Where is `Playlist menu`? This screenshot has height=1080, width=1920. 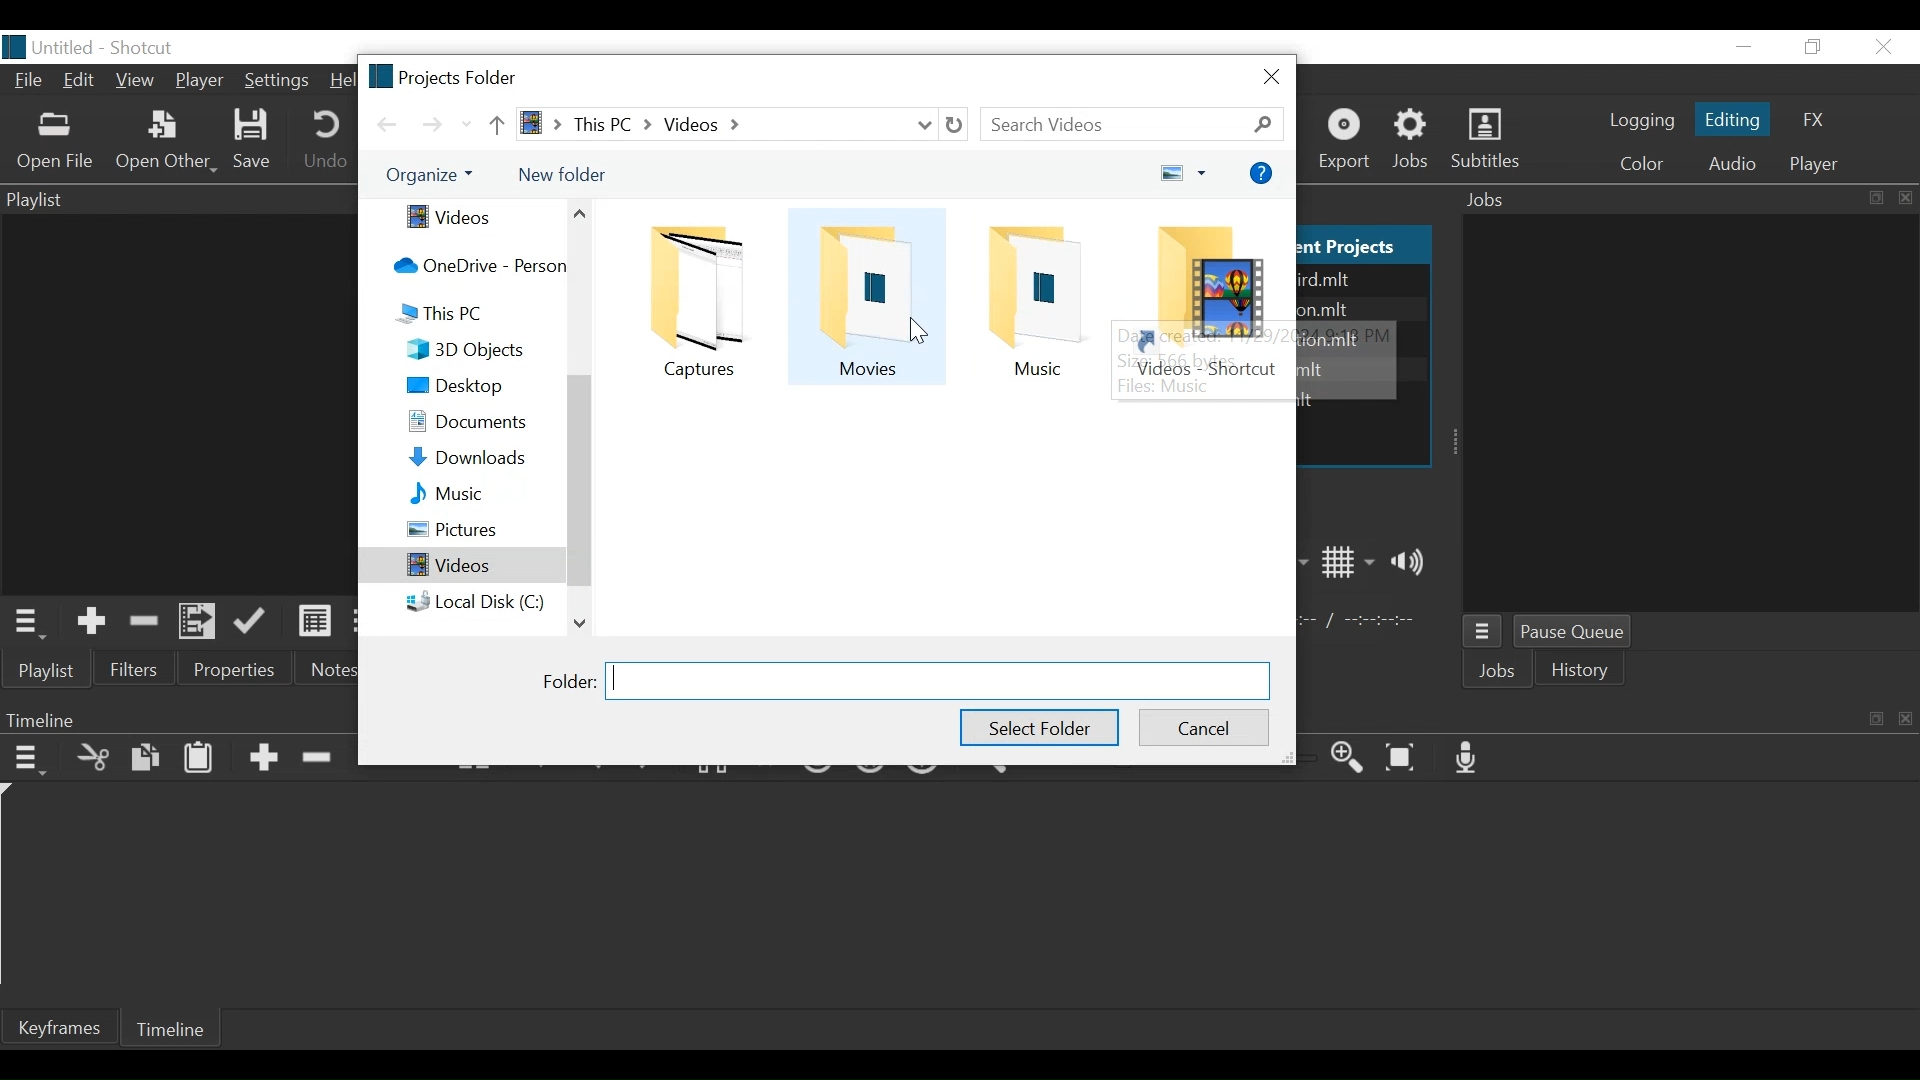 Playlist menu is located at coordinates (55, 671).